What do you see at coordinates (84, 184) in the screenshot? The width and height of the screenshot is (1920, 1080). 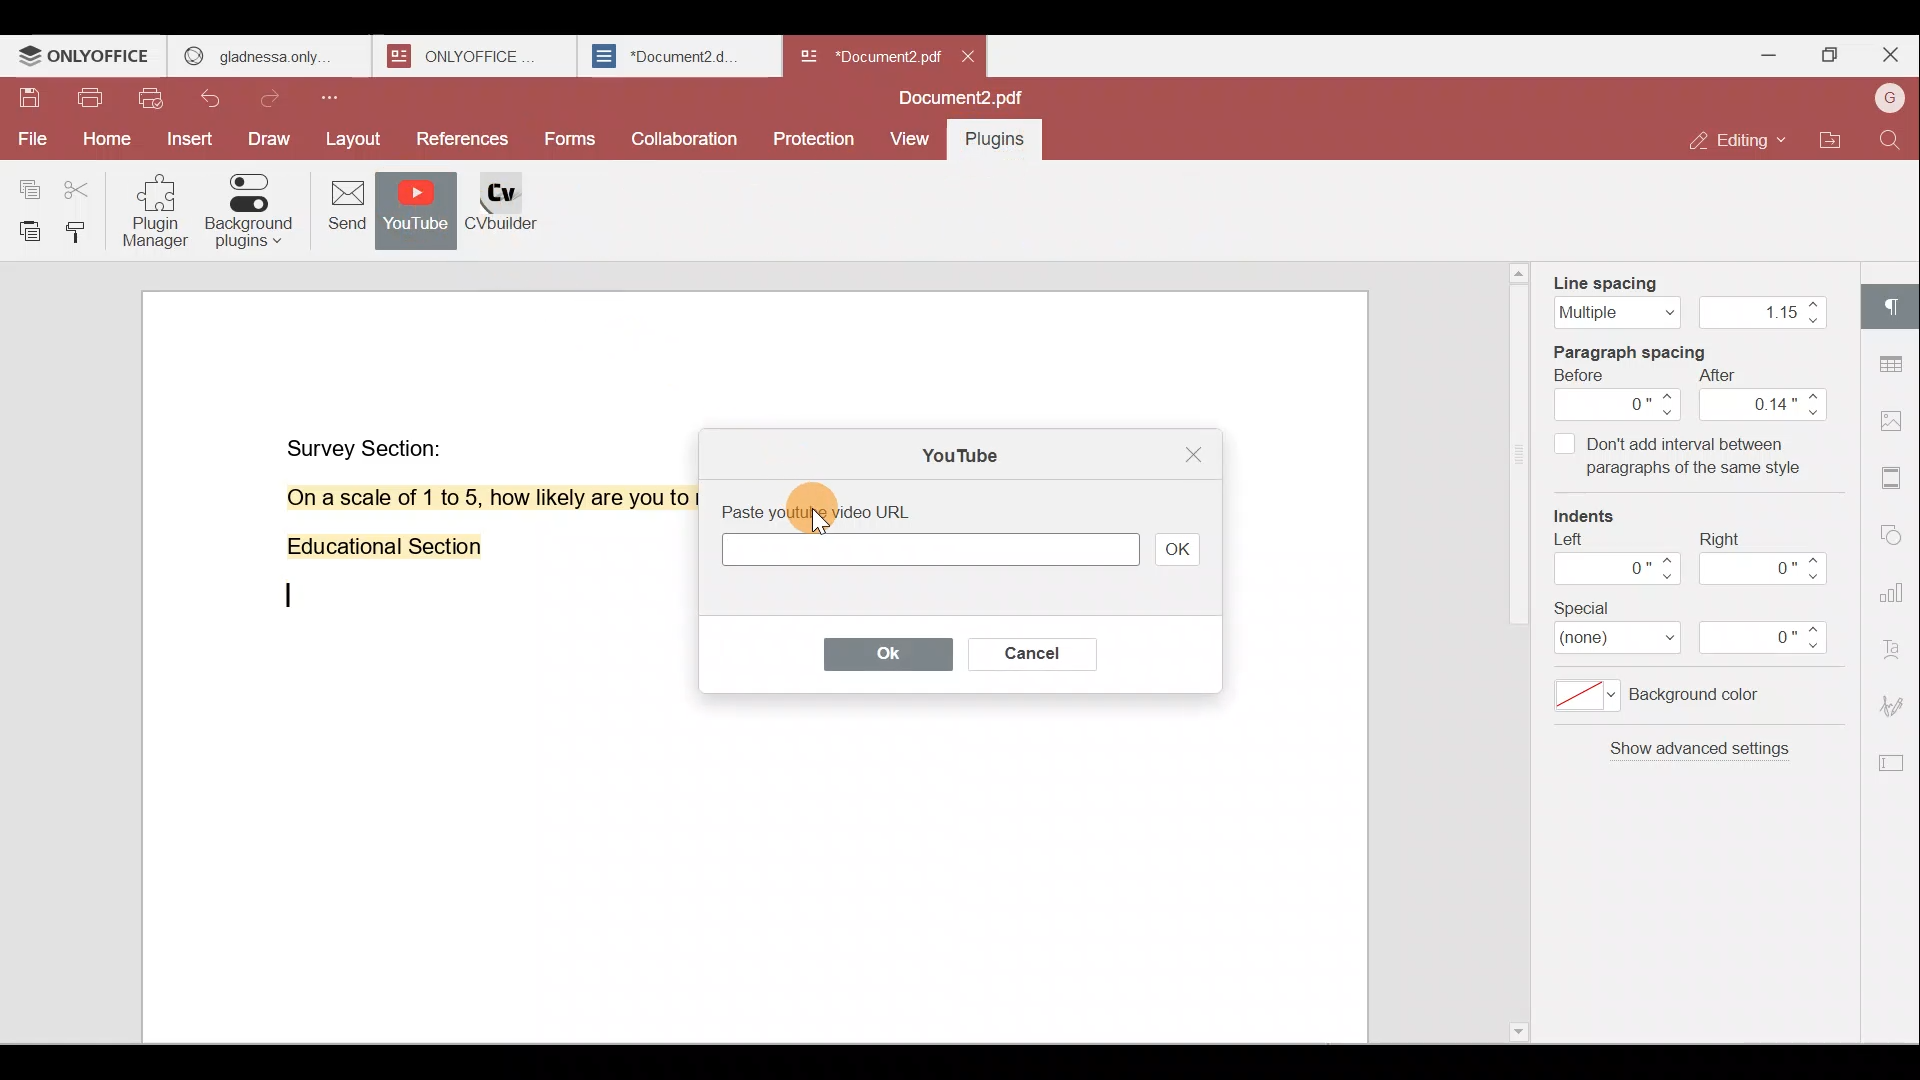 I see `Cut` at bounding box center [84, 184].